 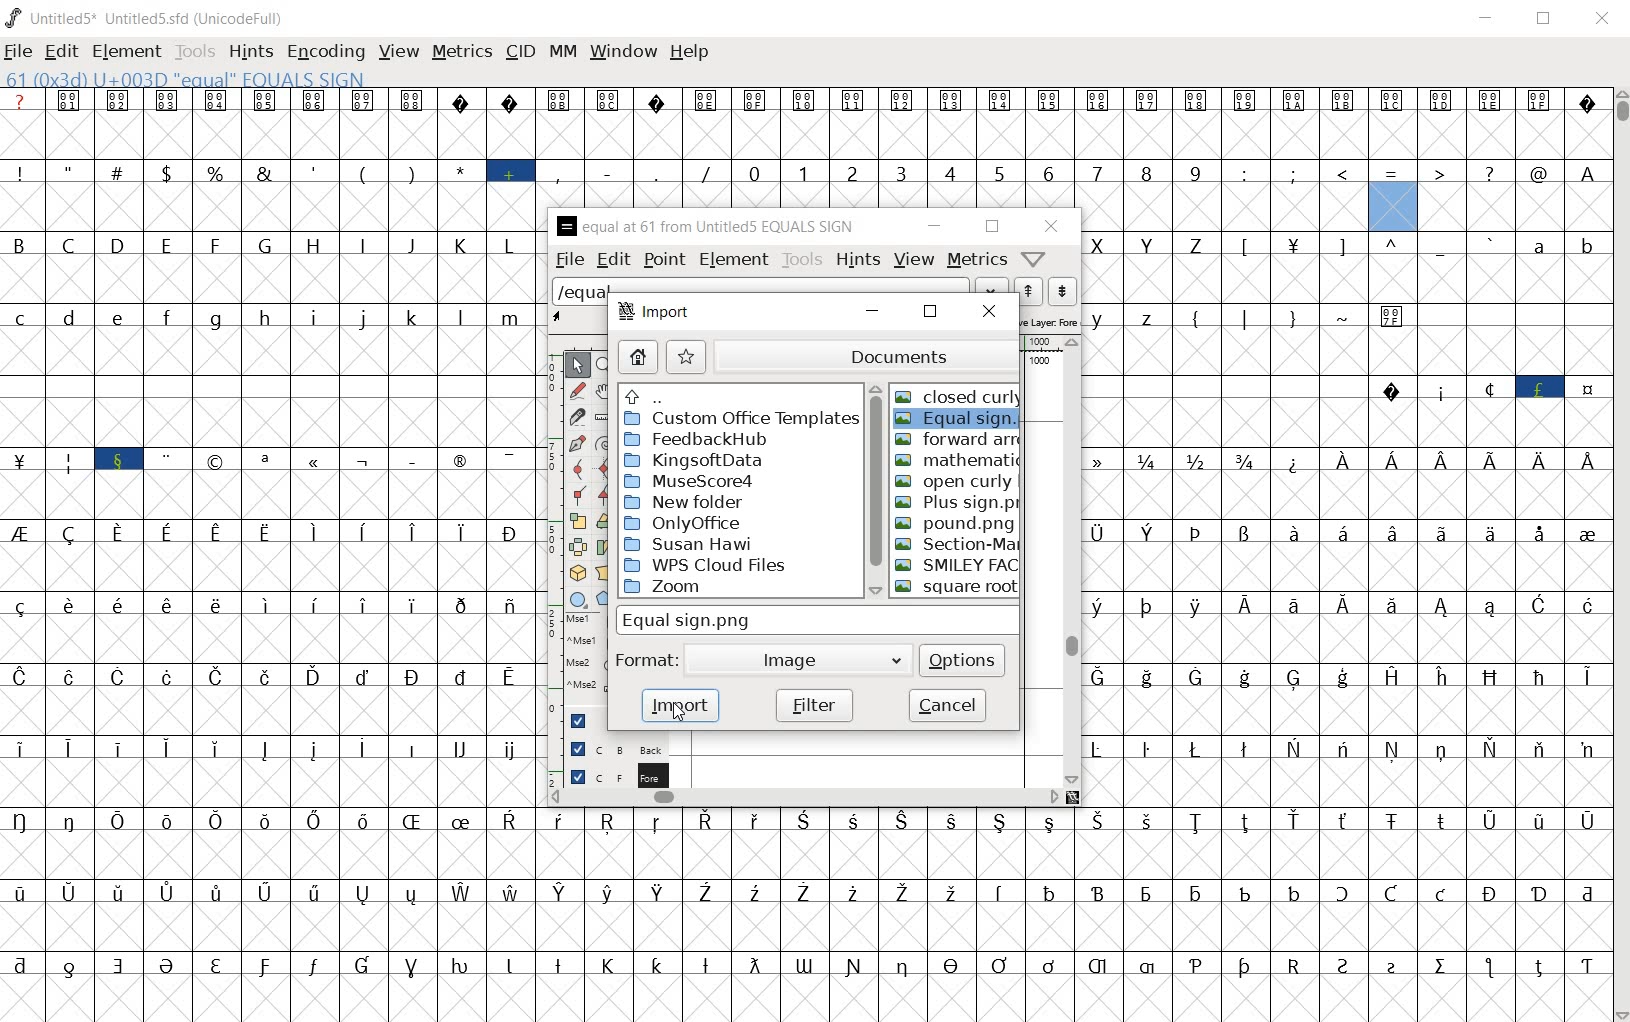 What do you see at coordinates (913, 261) in the screenshot?
I see `view` at bounding box center [913, 261].